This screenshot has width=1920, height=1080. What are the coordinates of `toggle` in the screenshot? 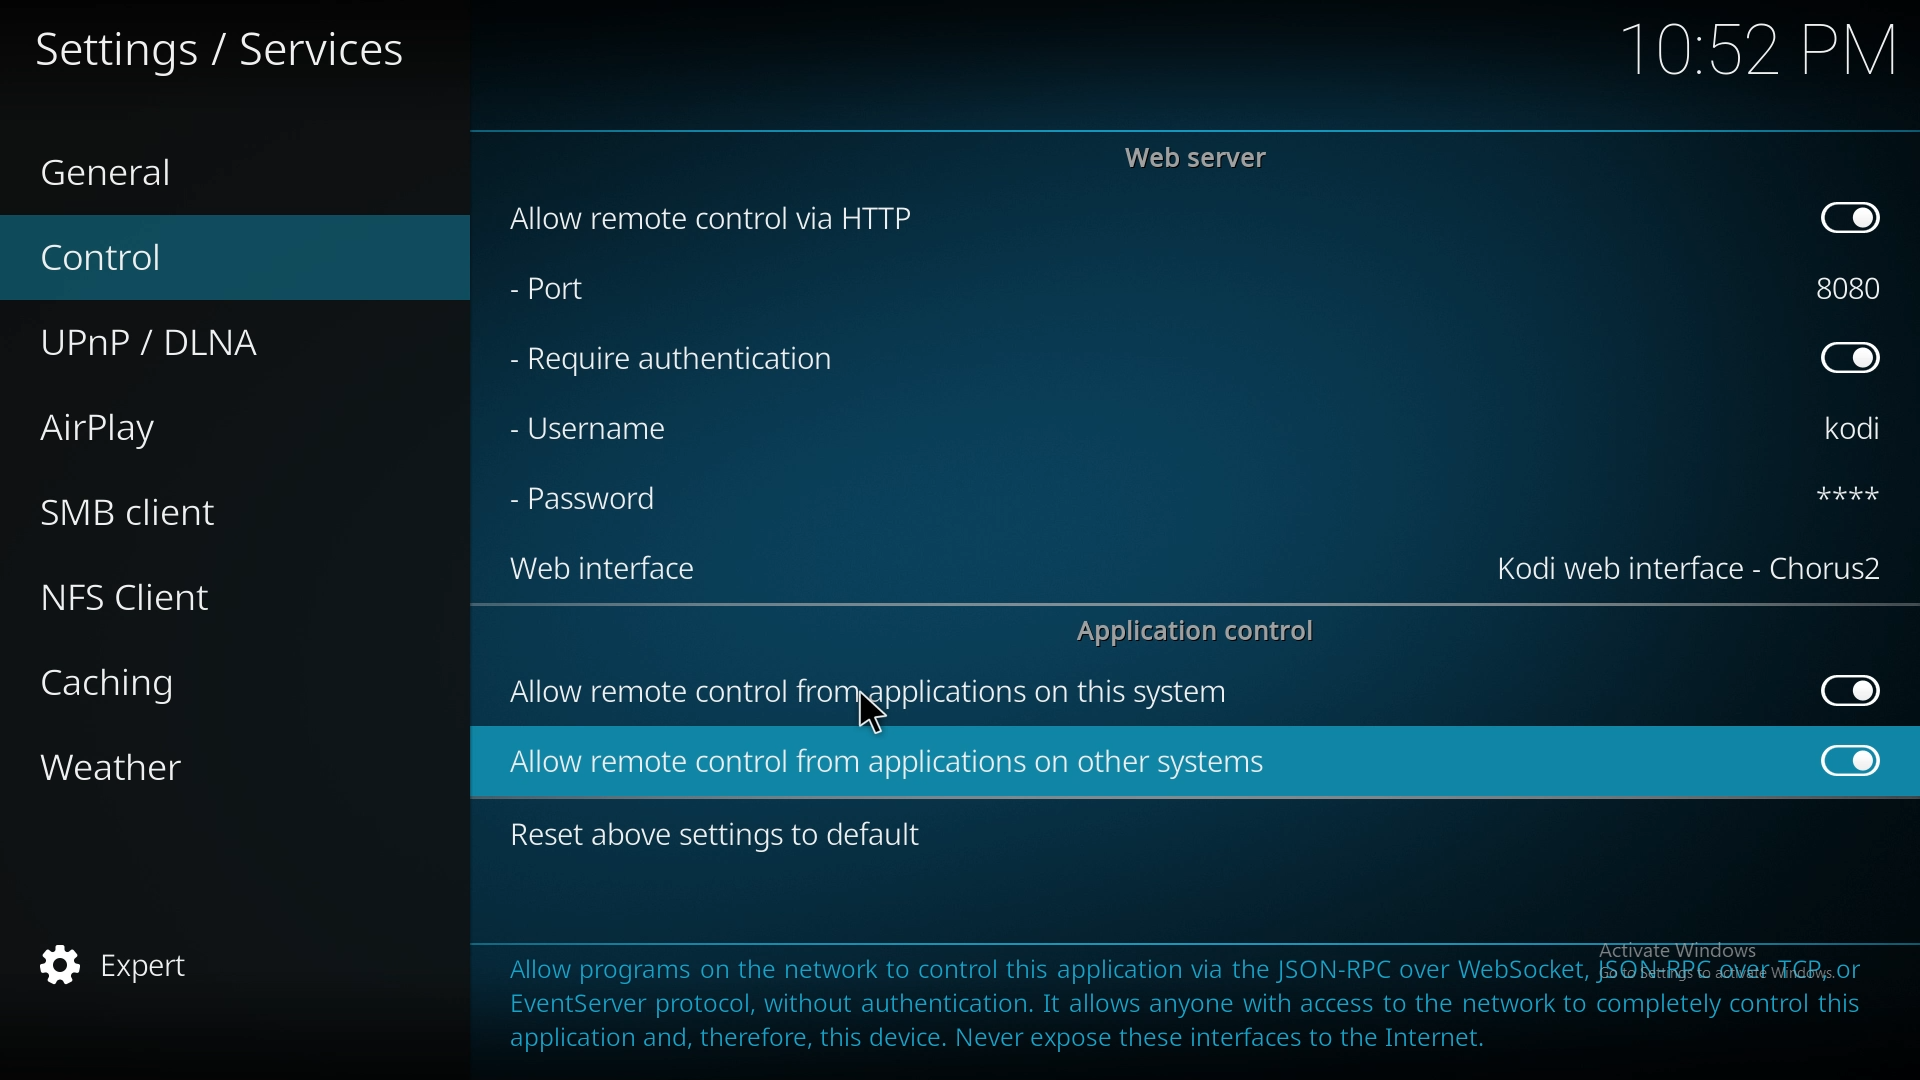 It's located at (1848, 218).